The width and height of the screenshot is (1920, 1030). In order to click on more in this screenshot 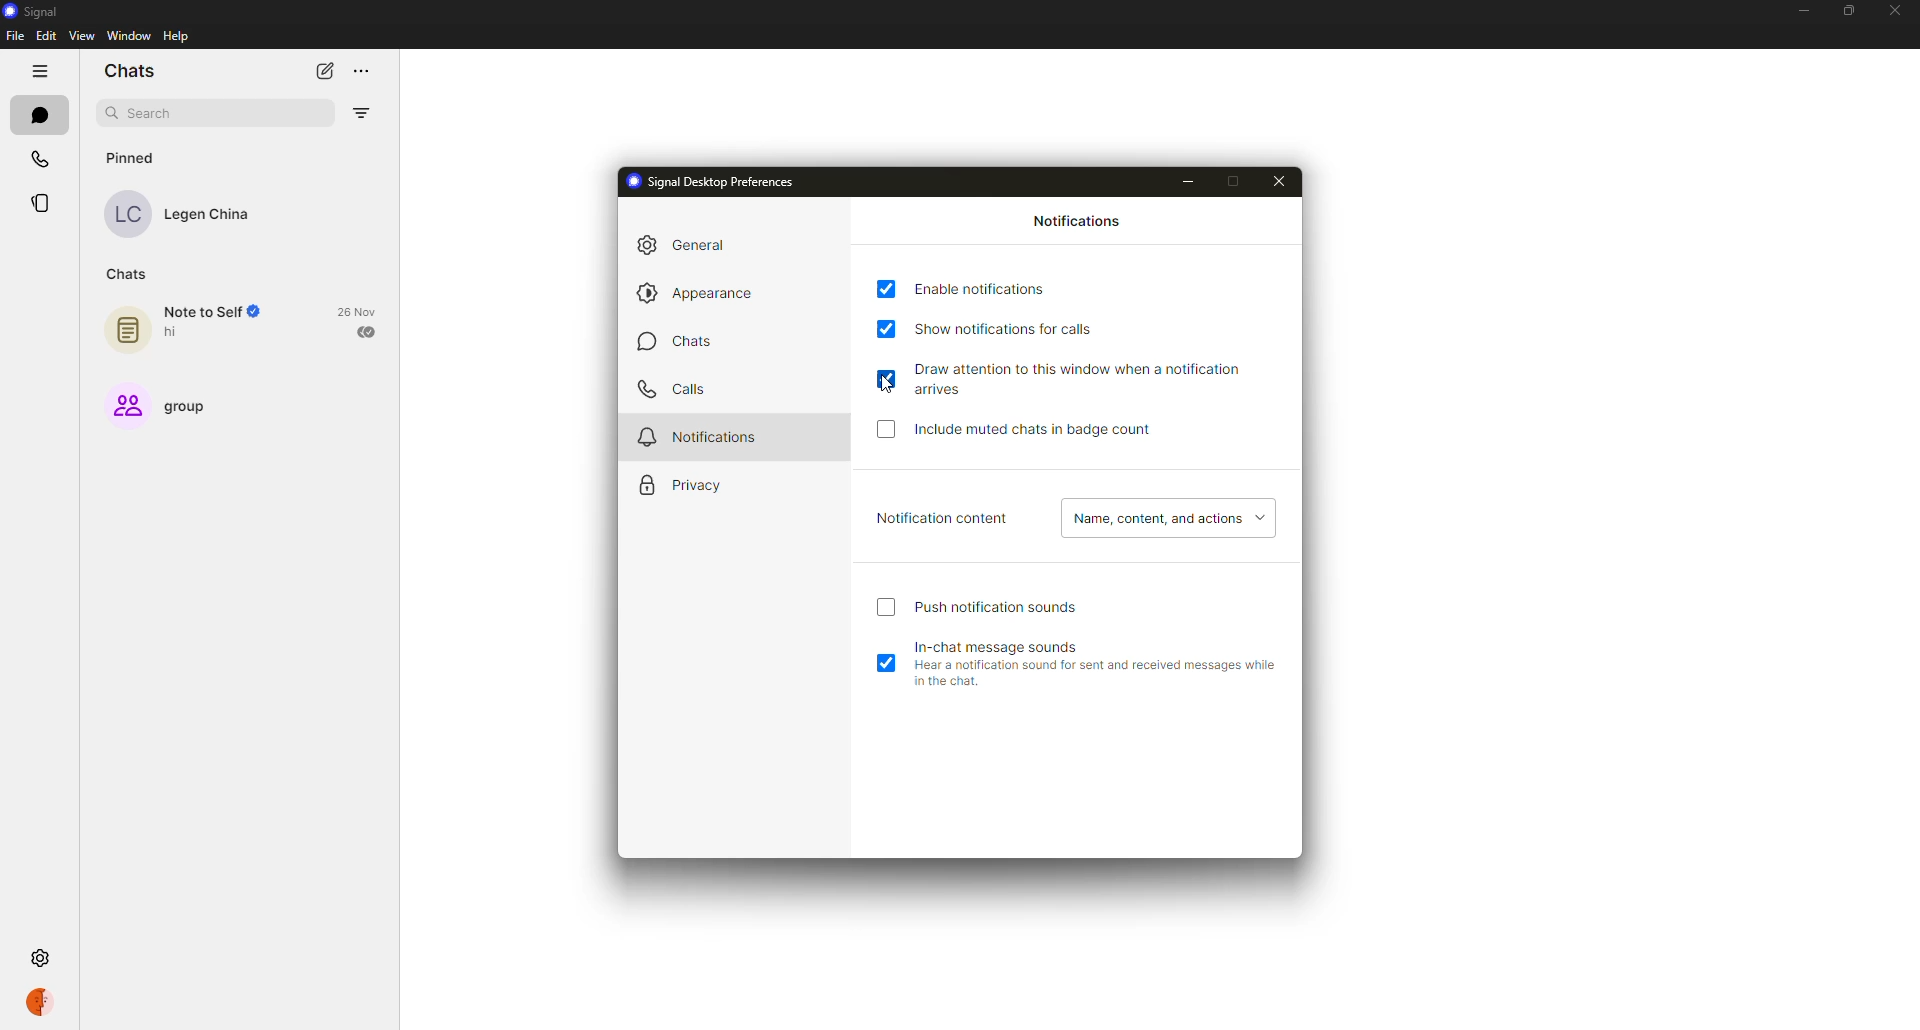, I will do `click(373, 68)`.